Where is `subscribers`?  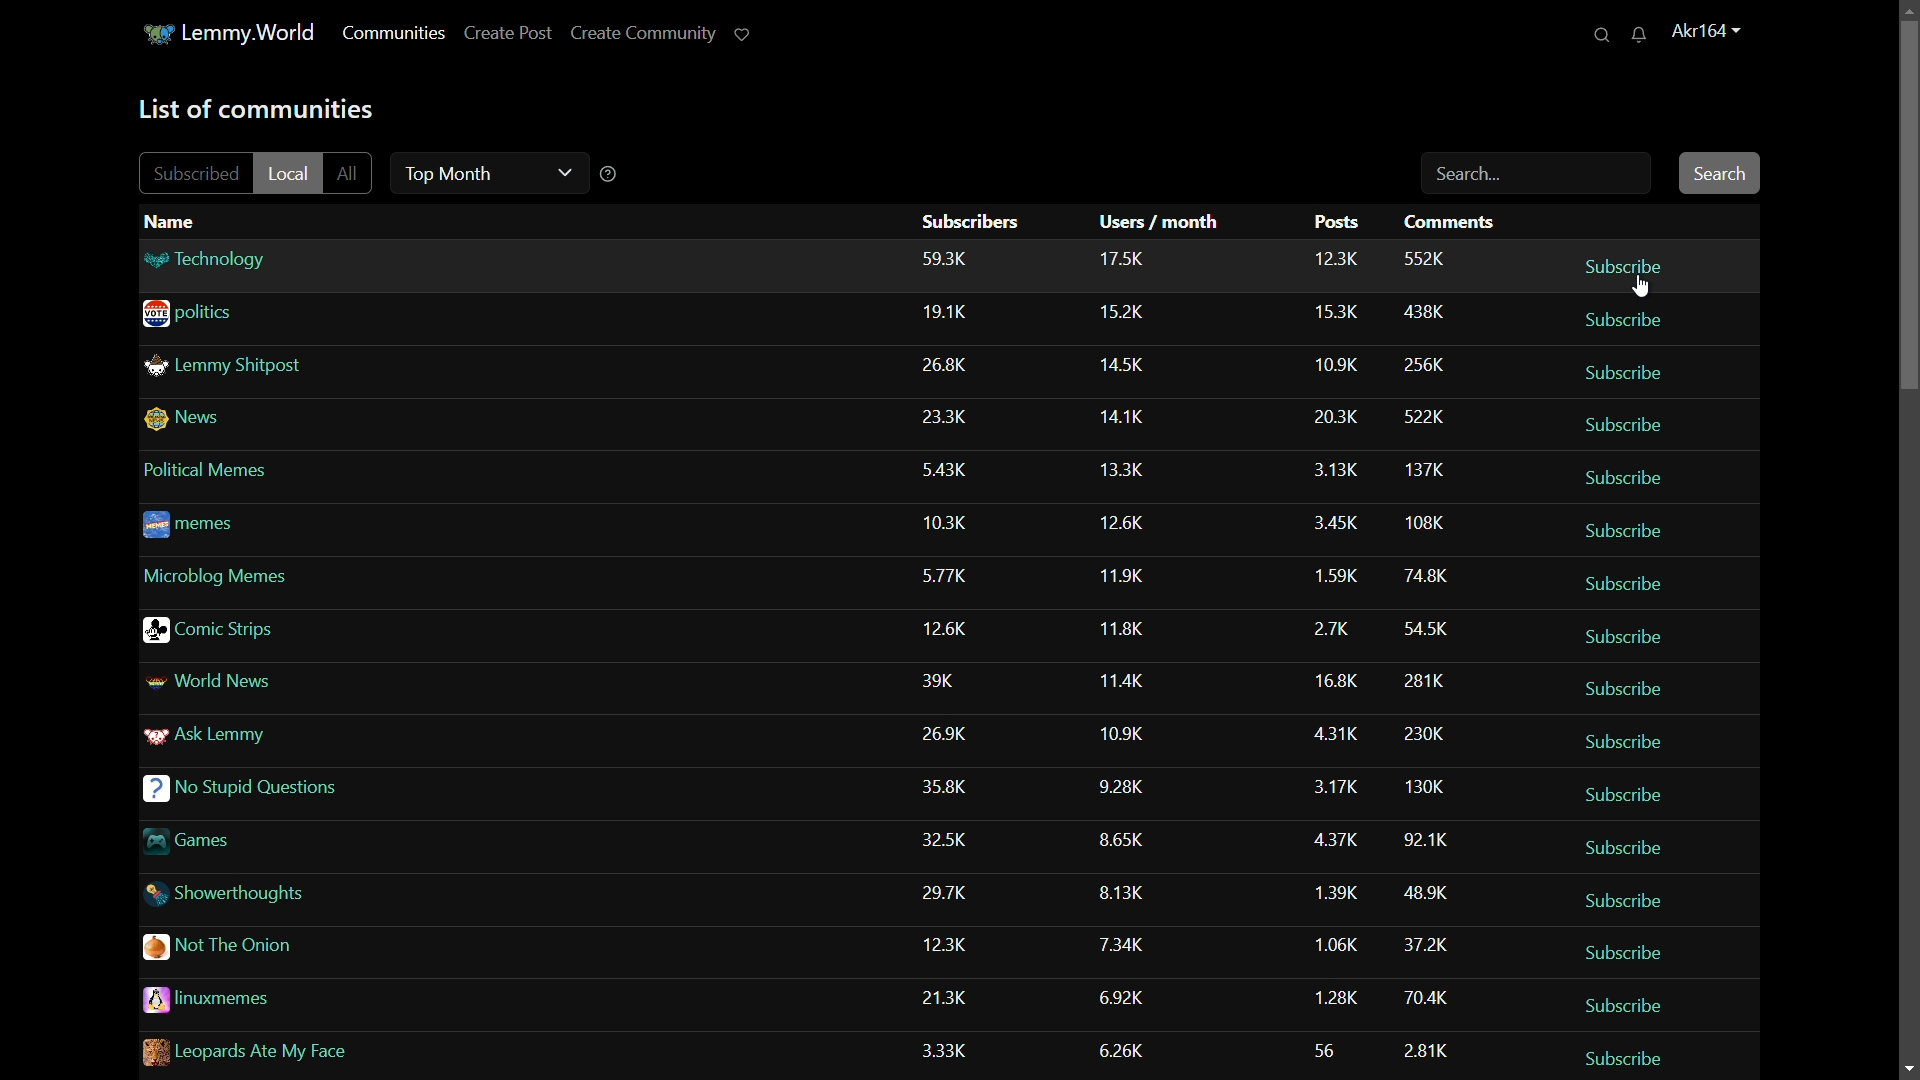 subscribers is located at coordinates (971, 221).